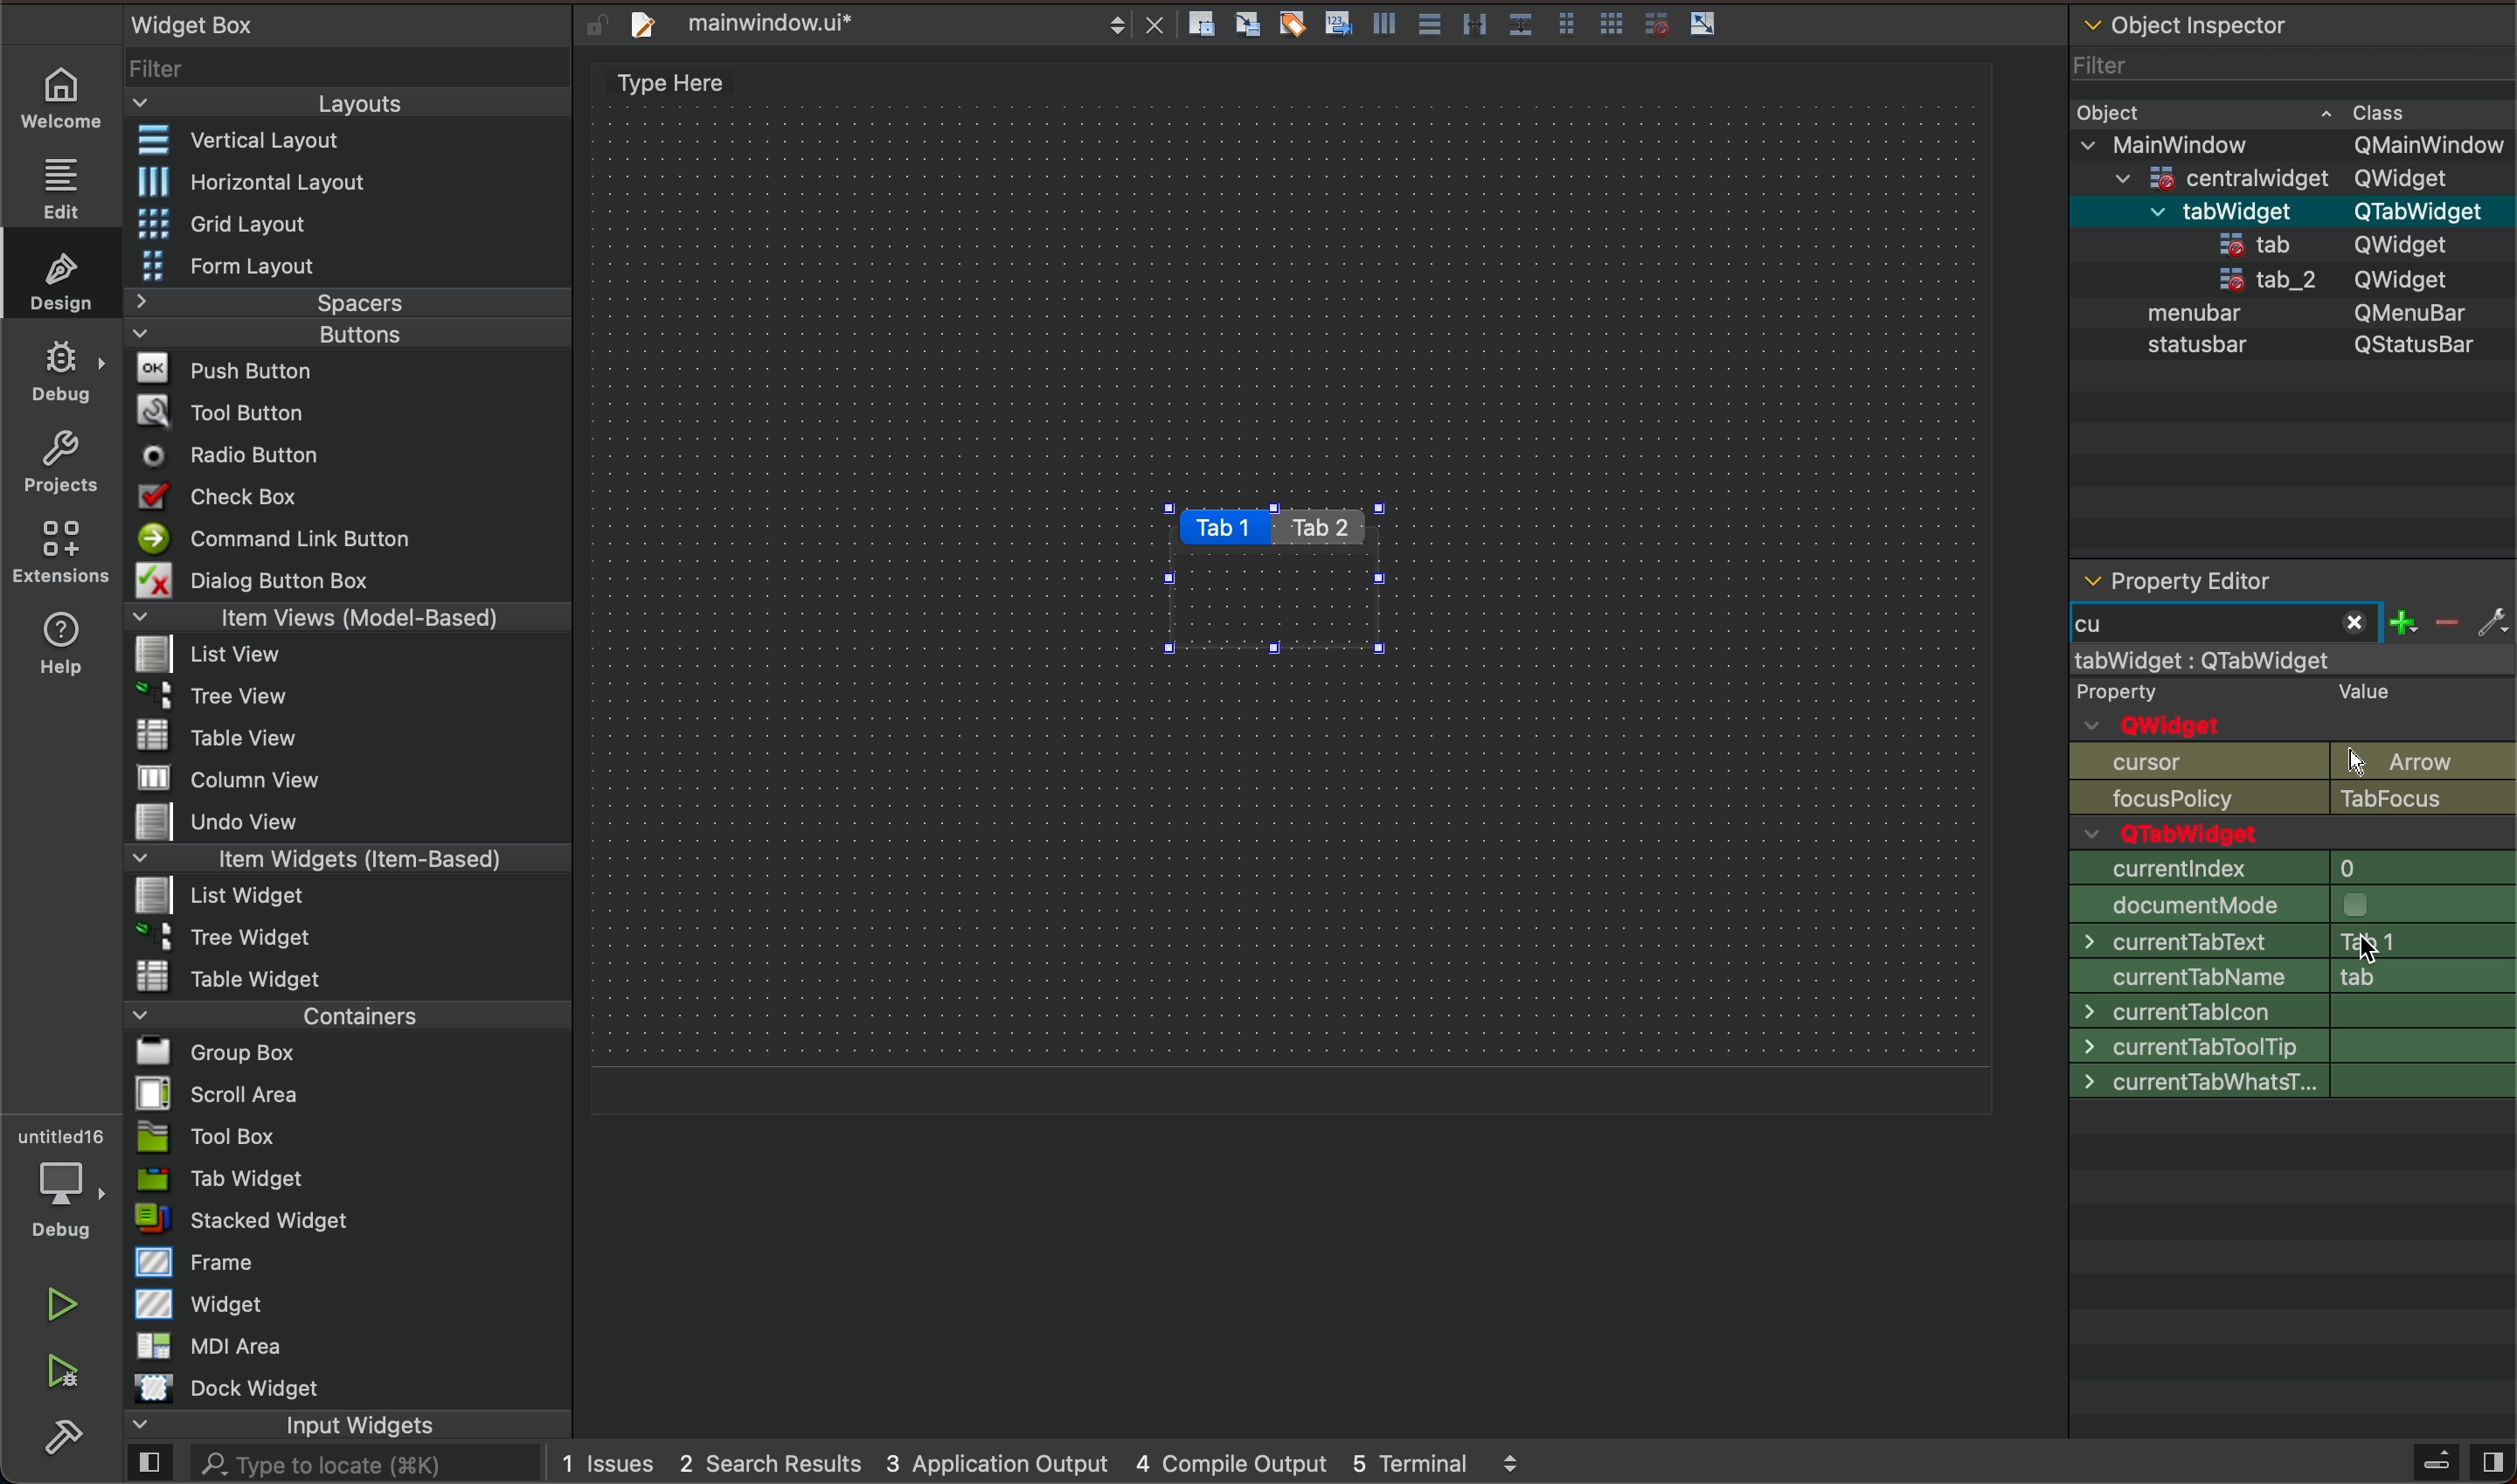 This screenshot has height=1484, width=2517. I want to click on  list View, so click(210, 655).